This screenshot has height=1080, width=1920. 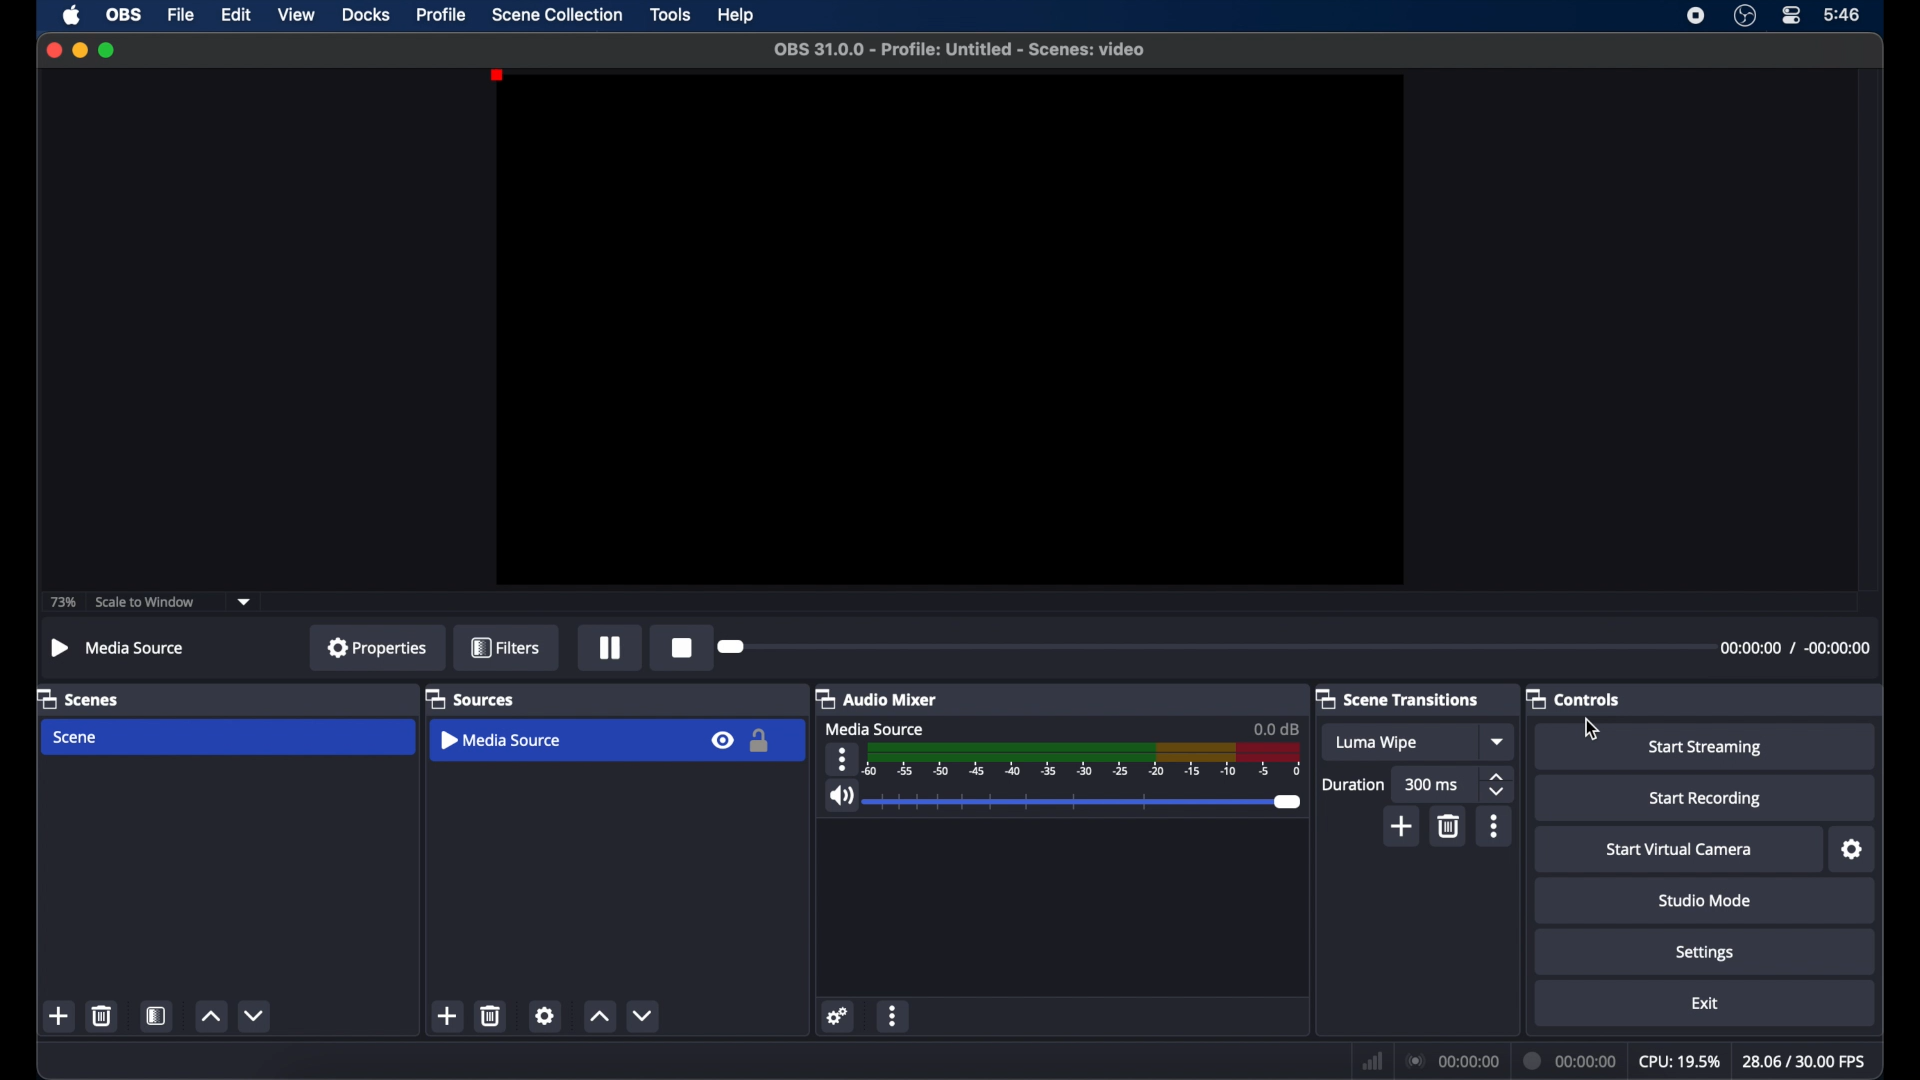 What do you see at coordinates (77, 738) in the screenshot?
I see `scene` at bounding box center [77, 738].